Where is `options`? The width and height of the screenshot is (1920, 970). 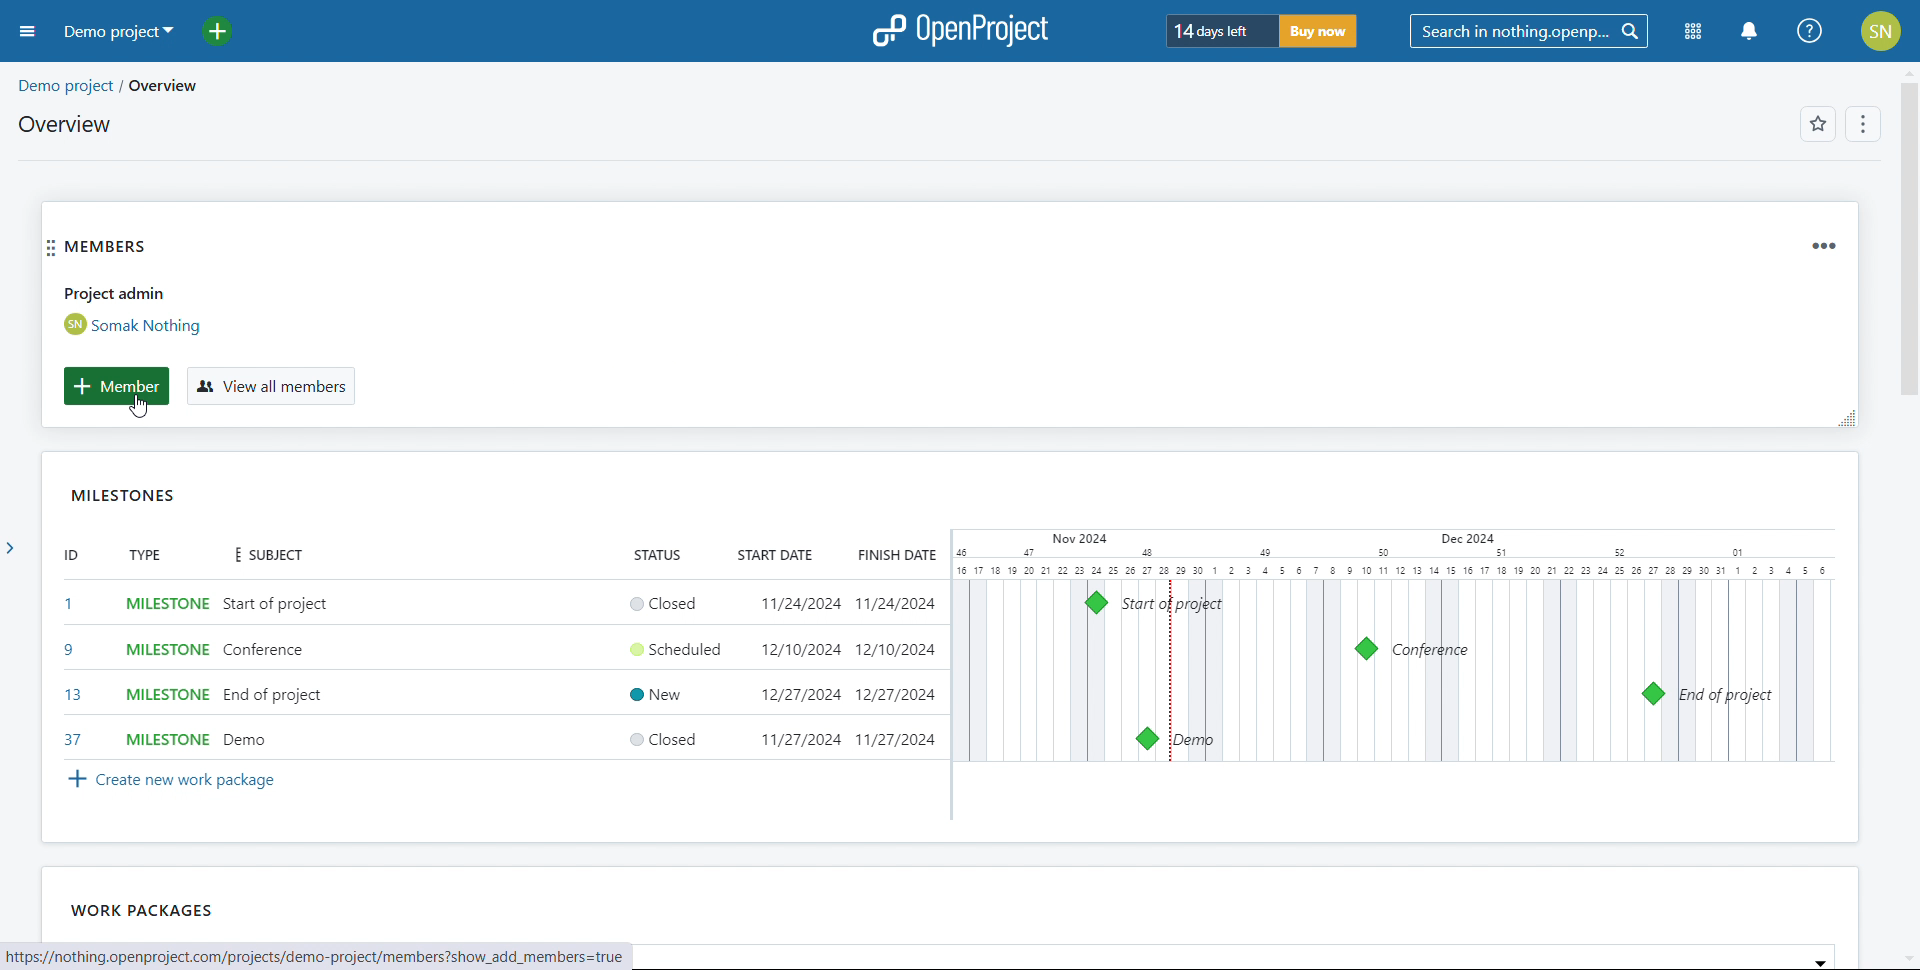
options is located at coordinates (1866, 124).